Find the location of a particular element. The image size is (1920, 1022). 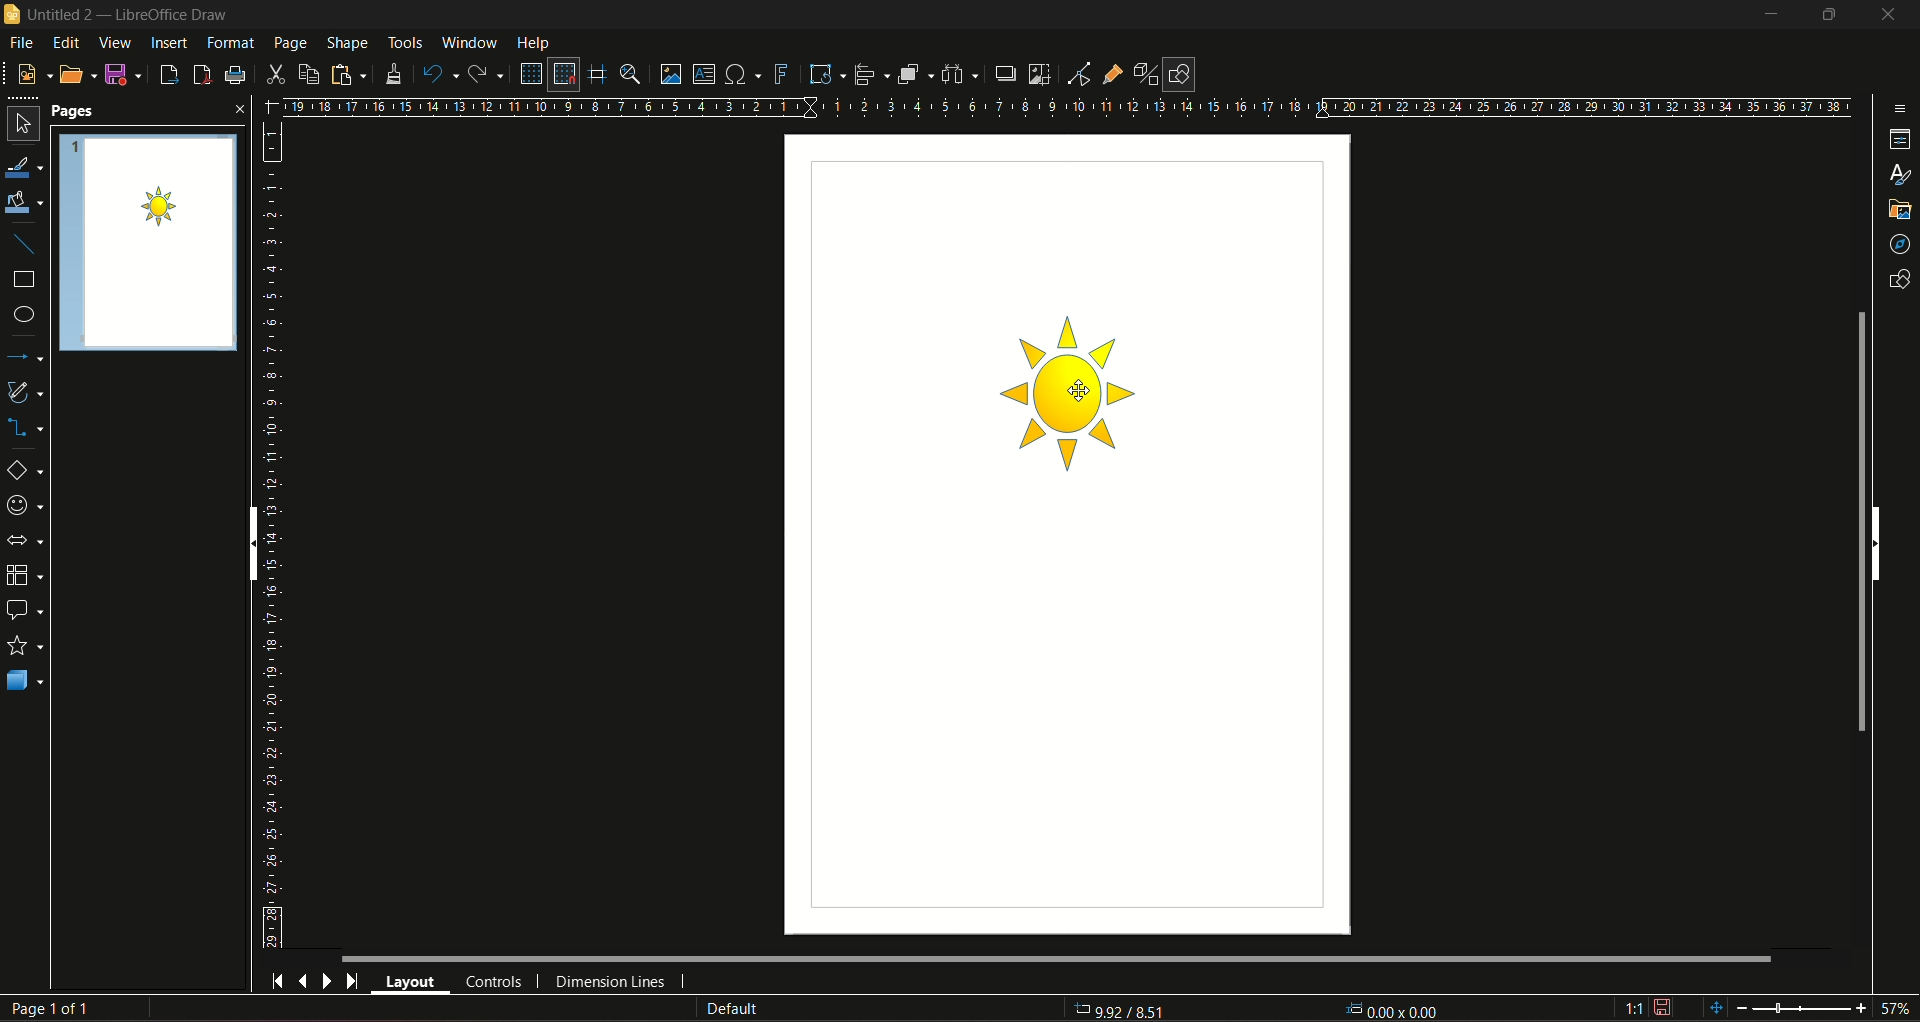

sidebar settings is located at coordinates (1901, 109).